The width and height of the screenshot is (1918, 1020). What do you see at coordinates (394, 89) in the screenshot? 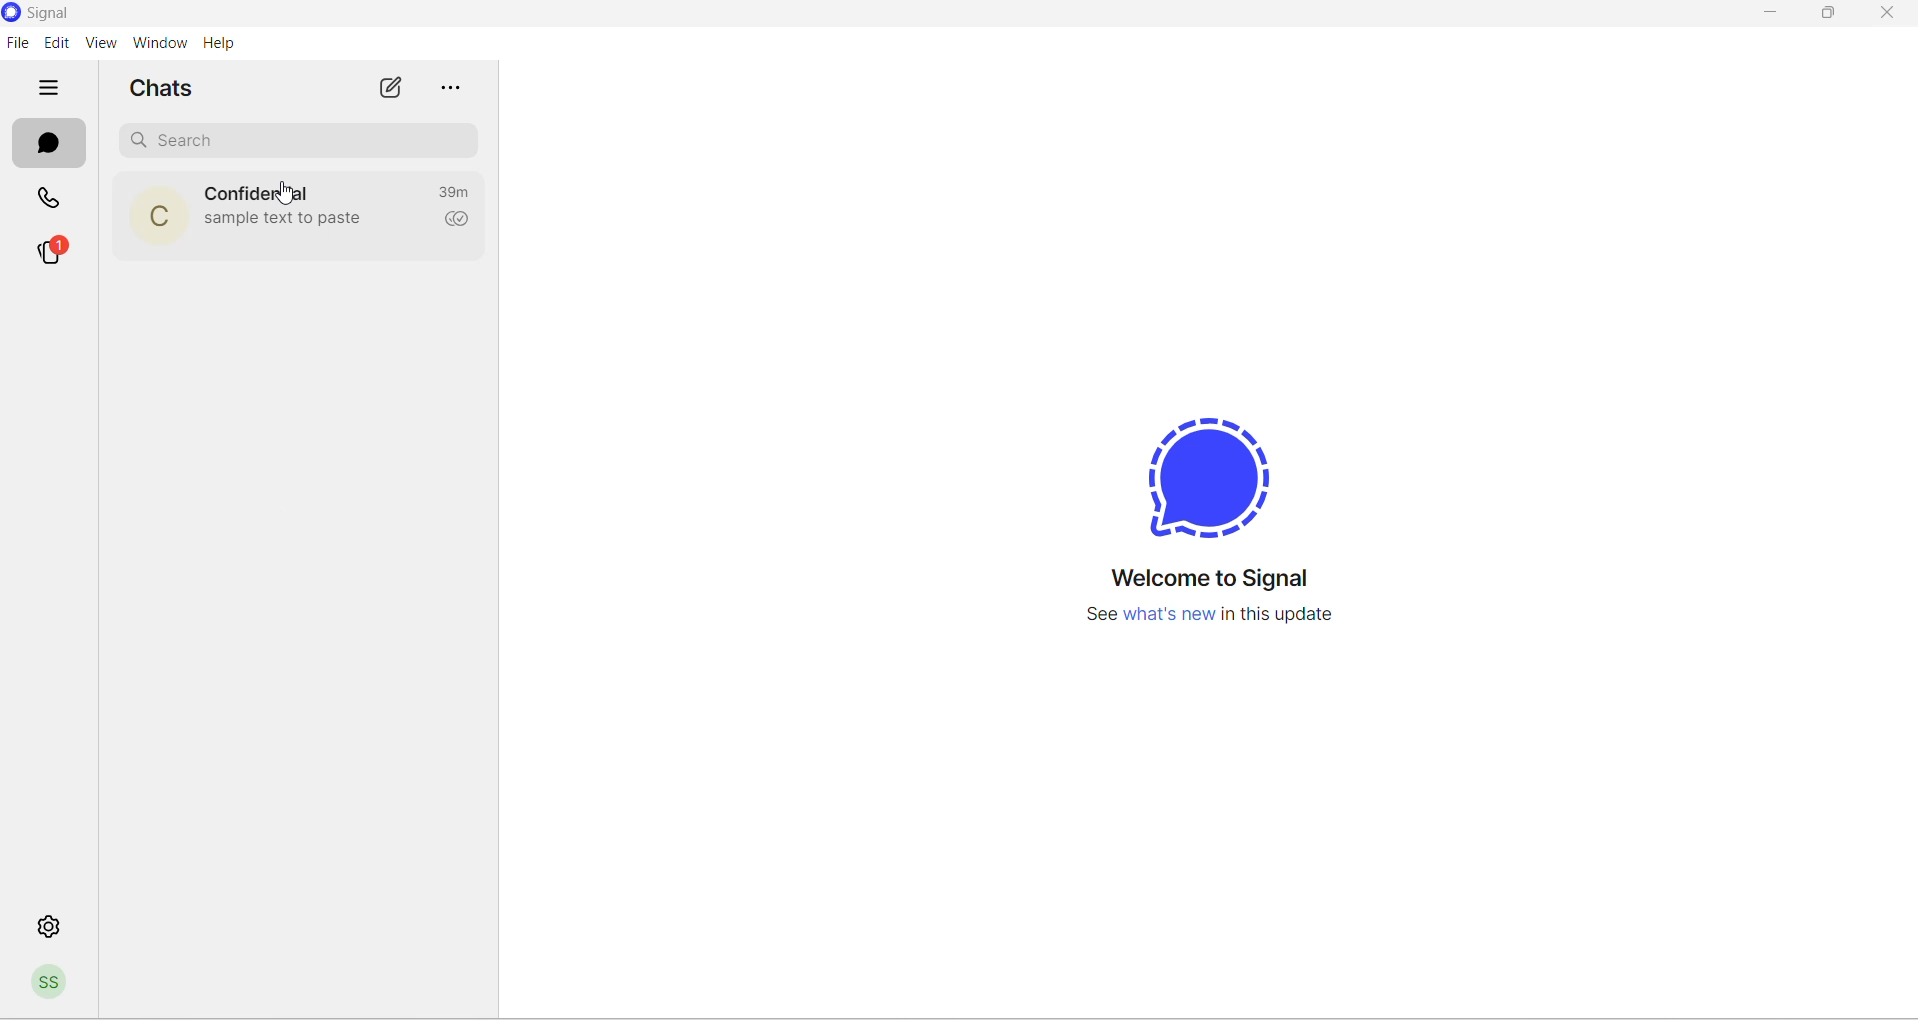
I see `new chat` at bounding box center [394, 89].